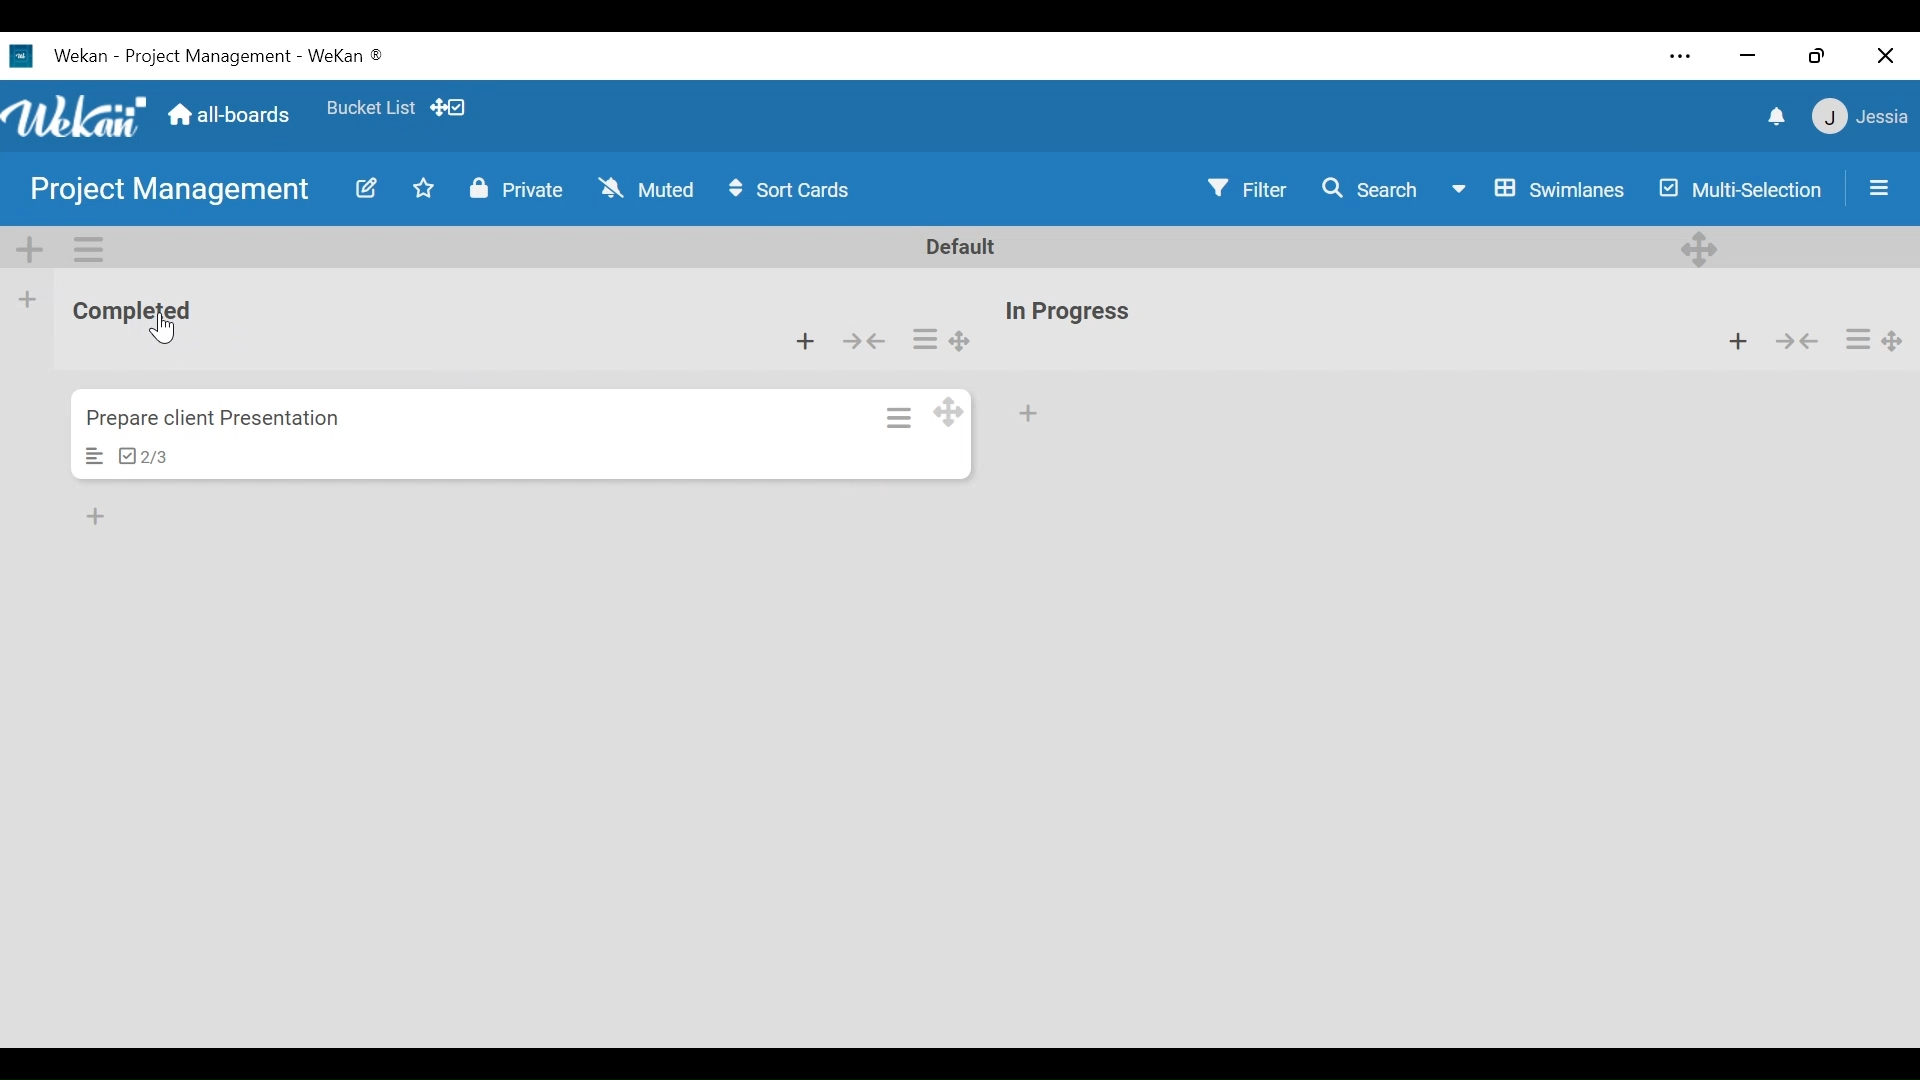 Image resolution: width=1920 pixels, height=1080 pixels. I want to click on list action, so click(928, 340).